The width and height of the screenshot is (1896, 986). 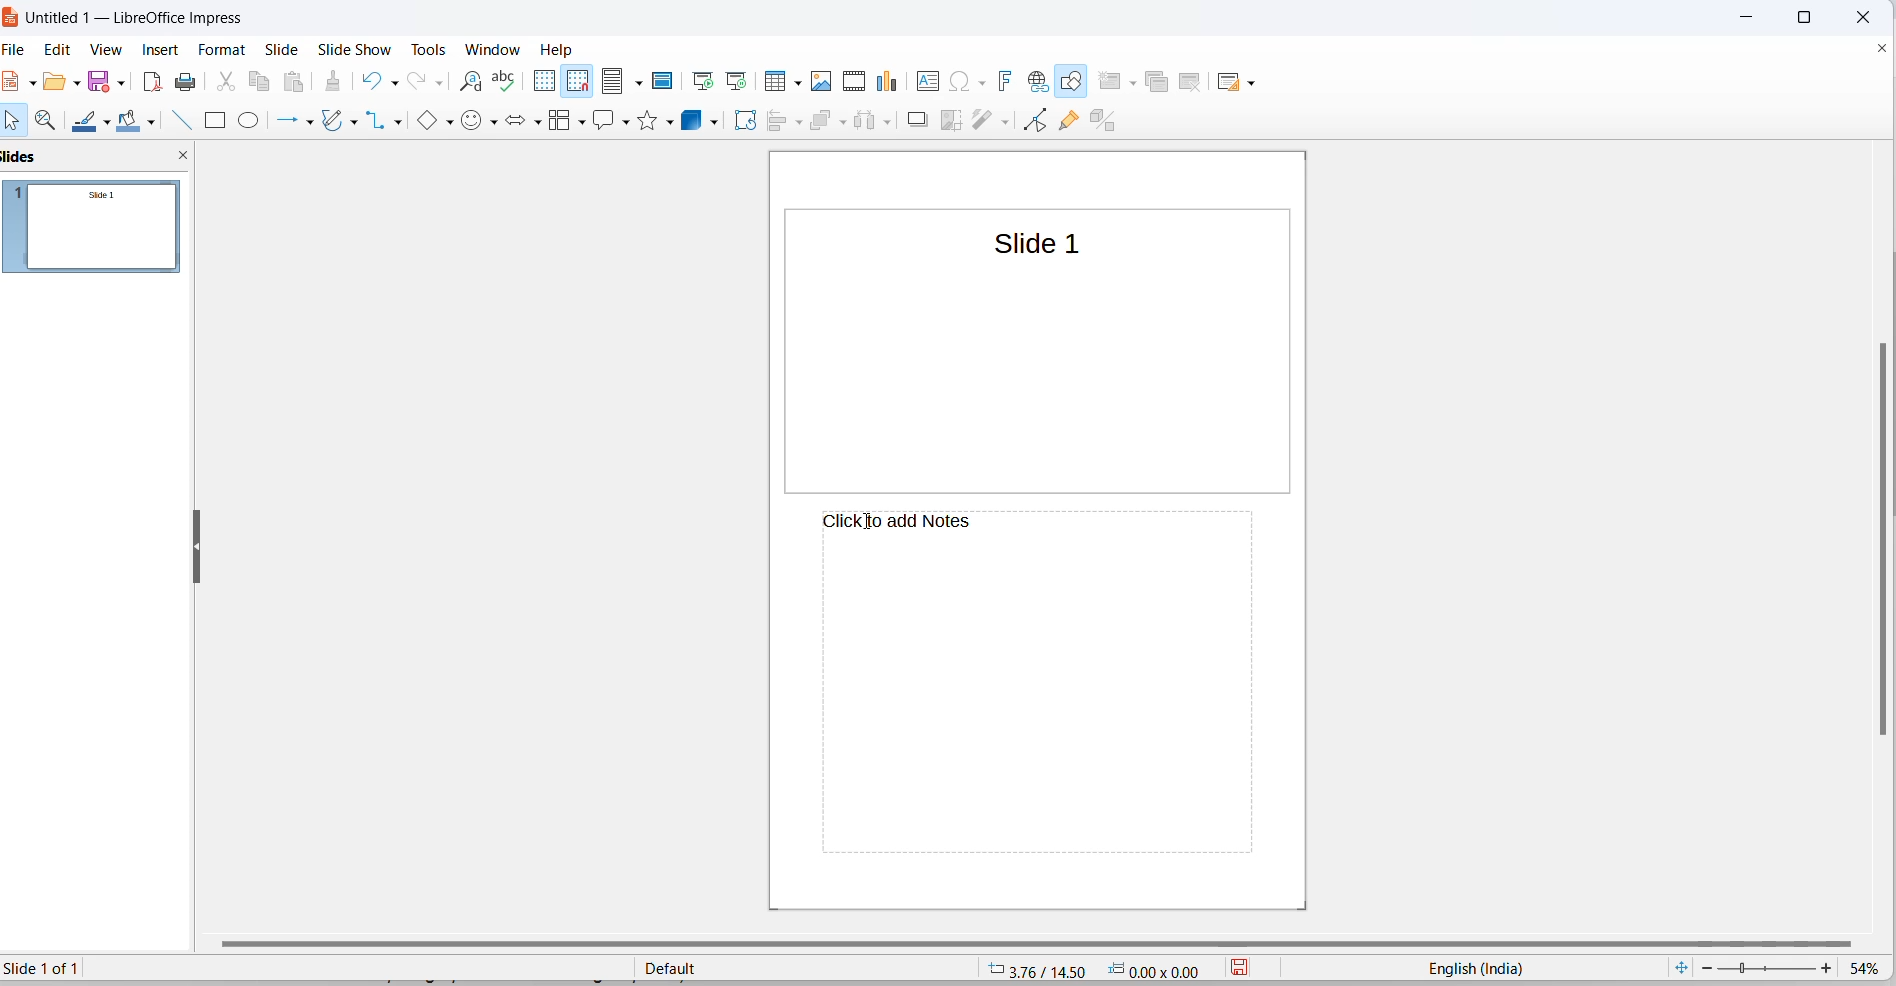 I want to click on notes text area, so click(x=1026, y=710).